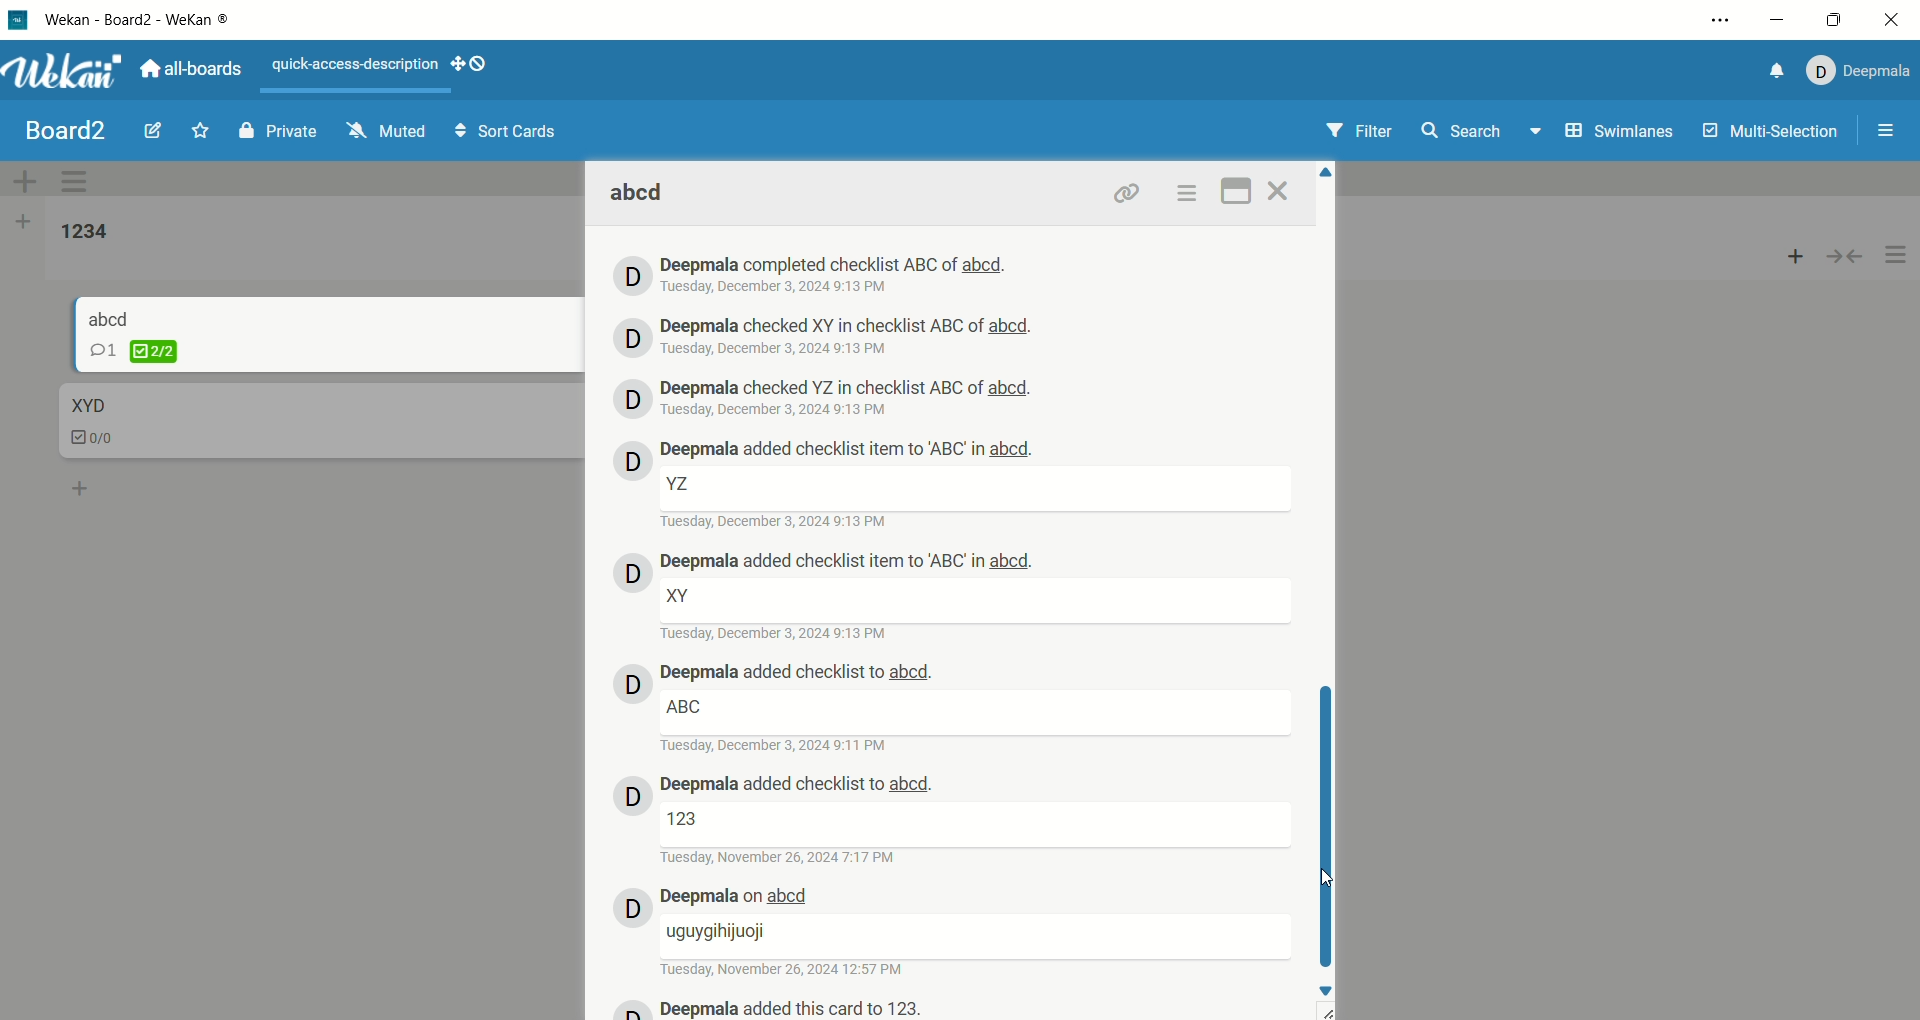 This screenshot has width=1920, height=1020. Describe the element at coordinates (505, 133) in the screenshot. I see `sort cards` at that location.